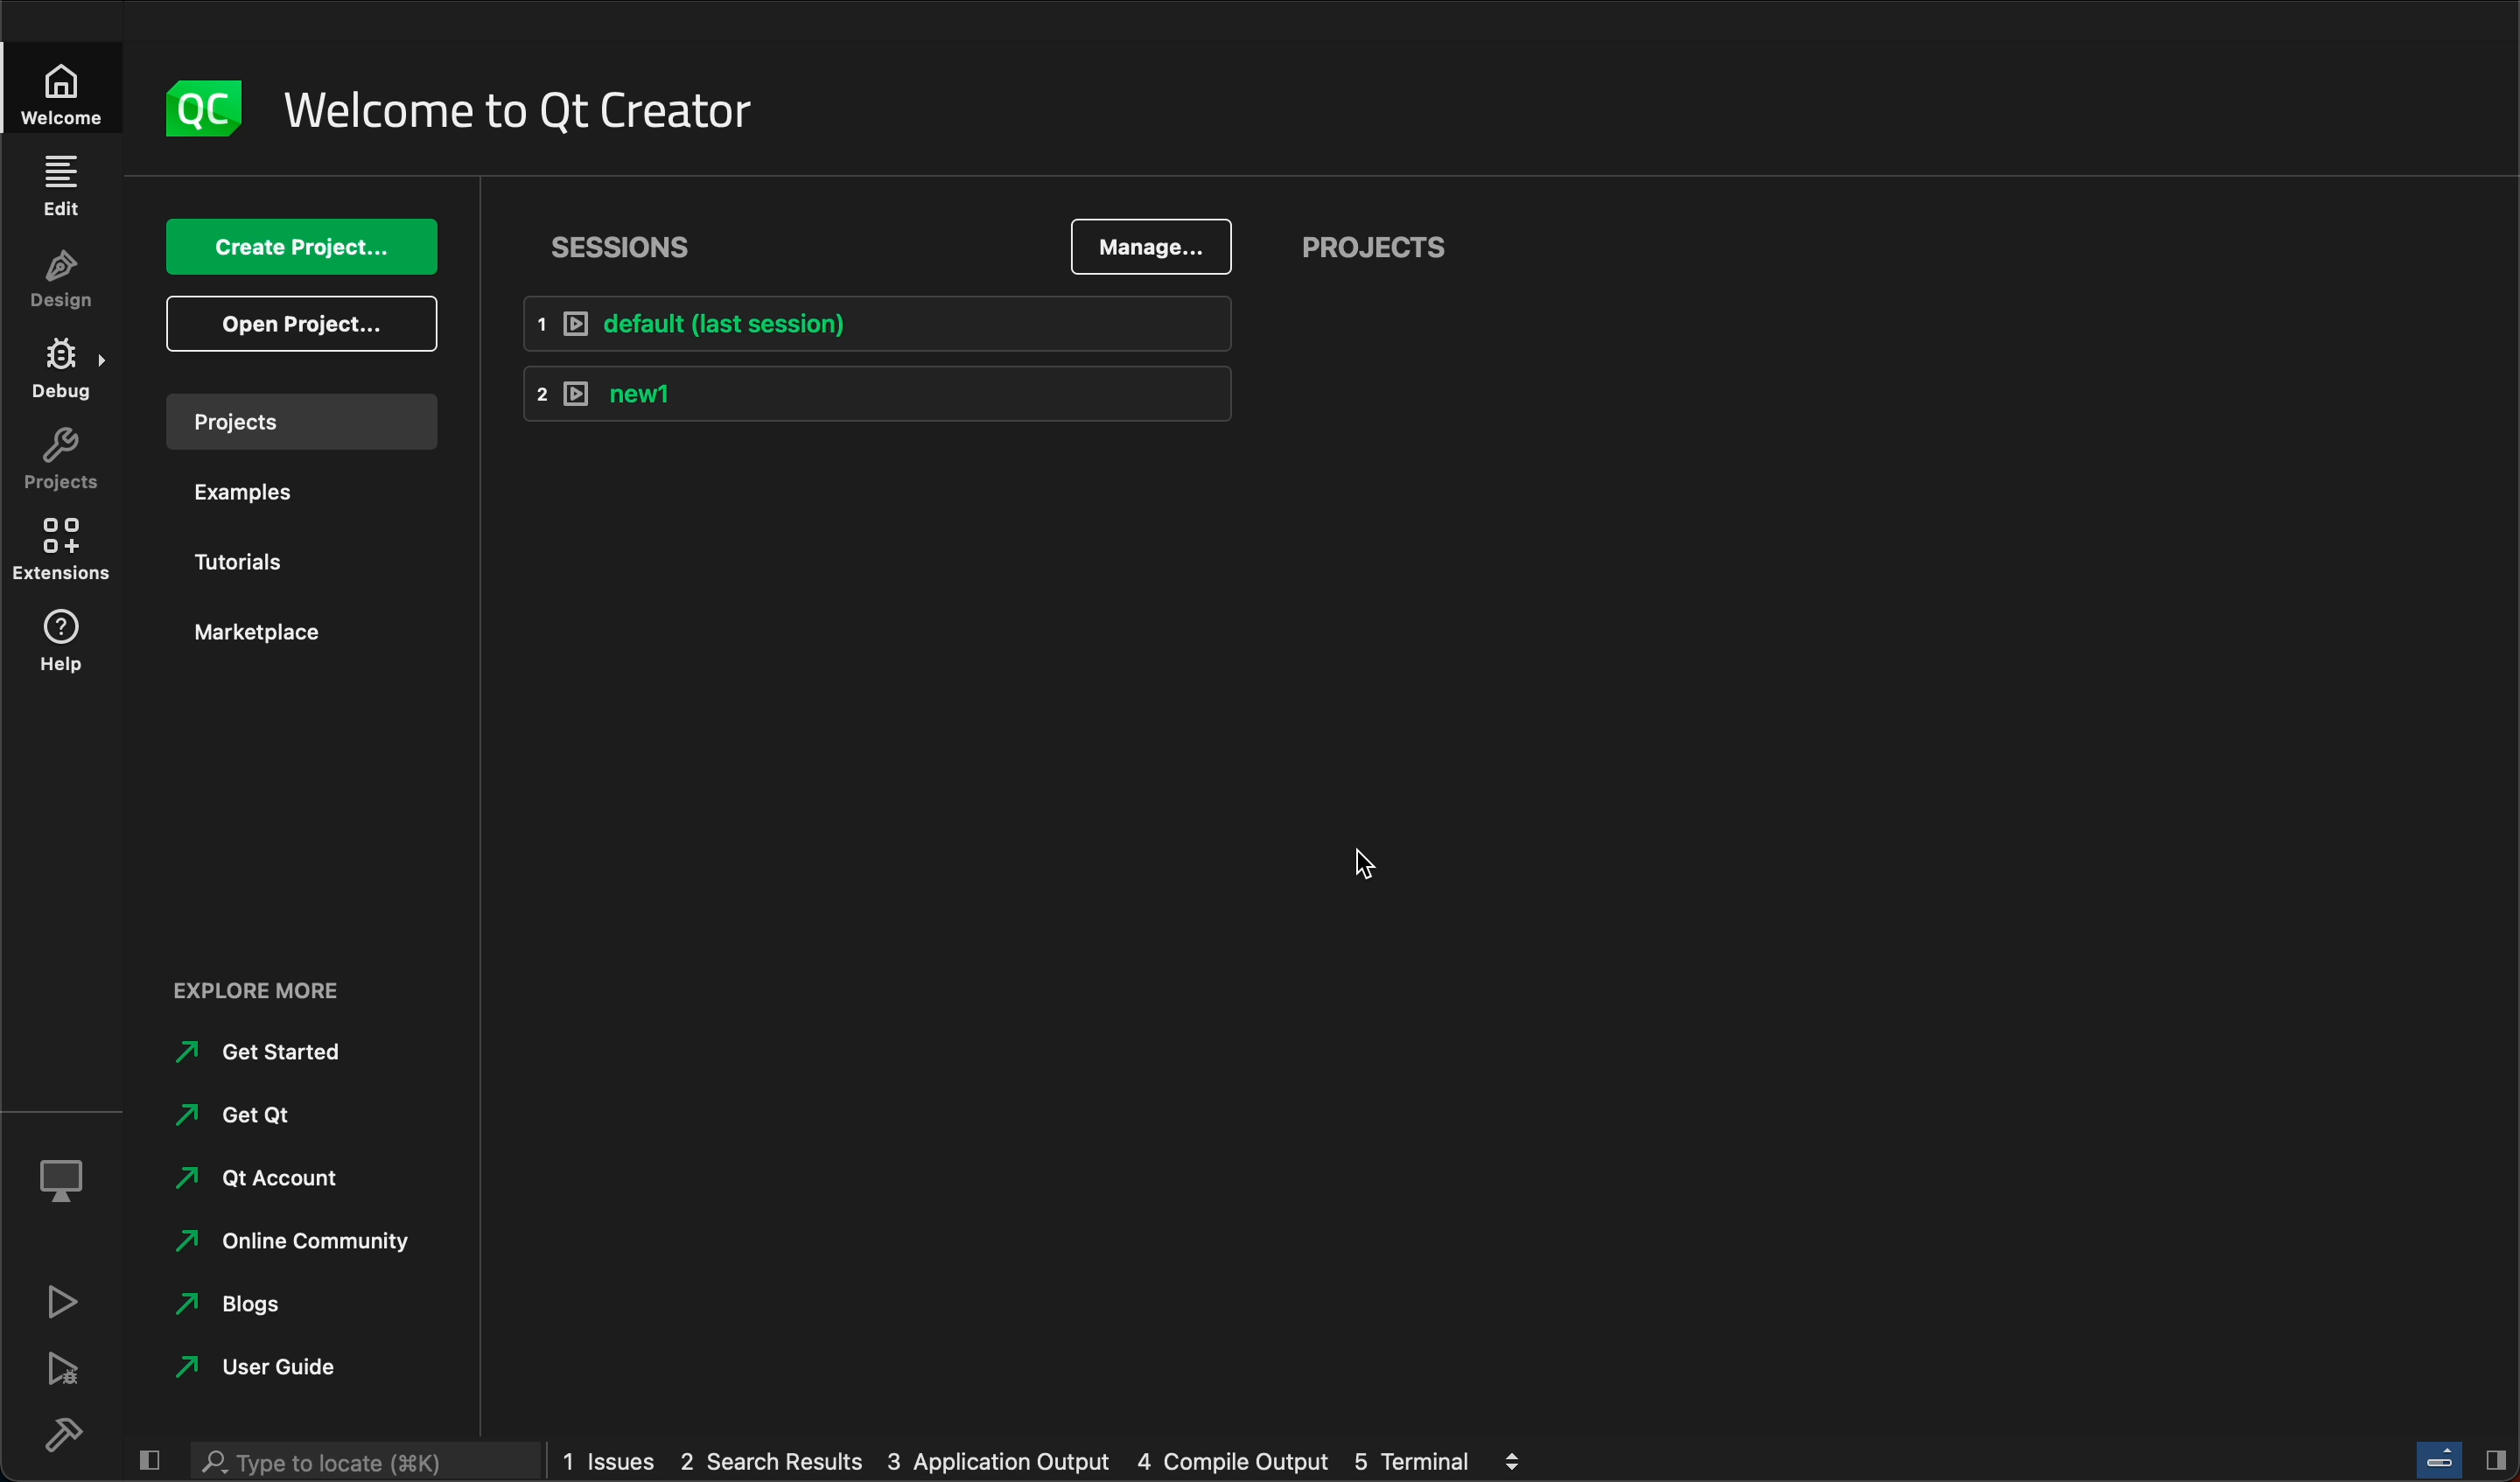 The image size is (2520, 1482). Describe the element at coordinates (300, 987) in the screenshot. I see `Explore more` at that location.